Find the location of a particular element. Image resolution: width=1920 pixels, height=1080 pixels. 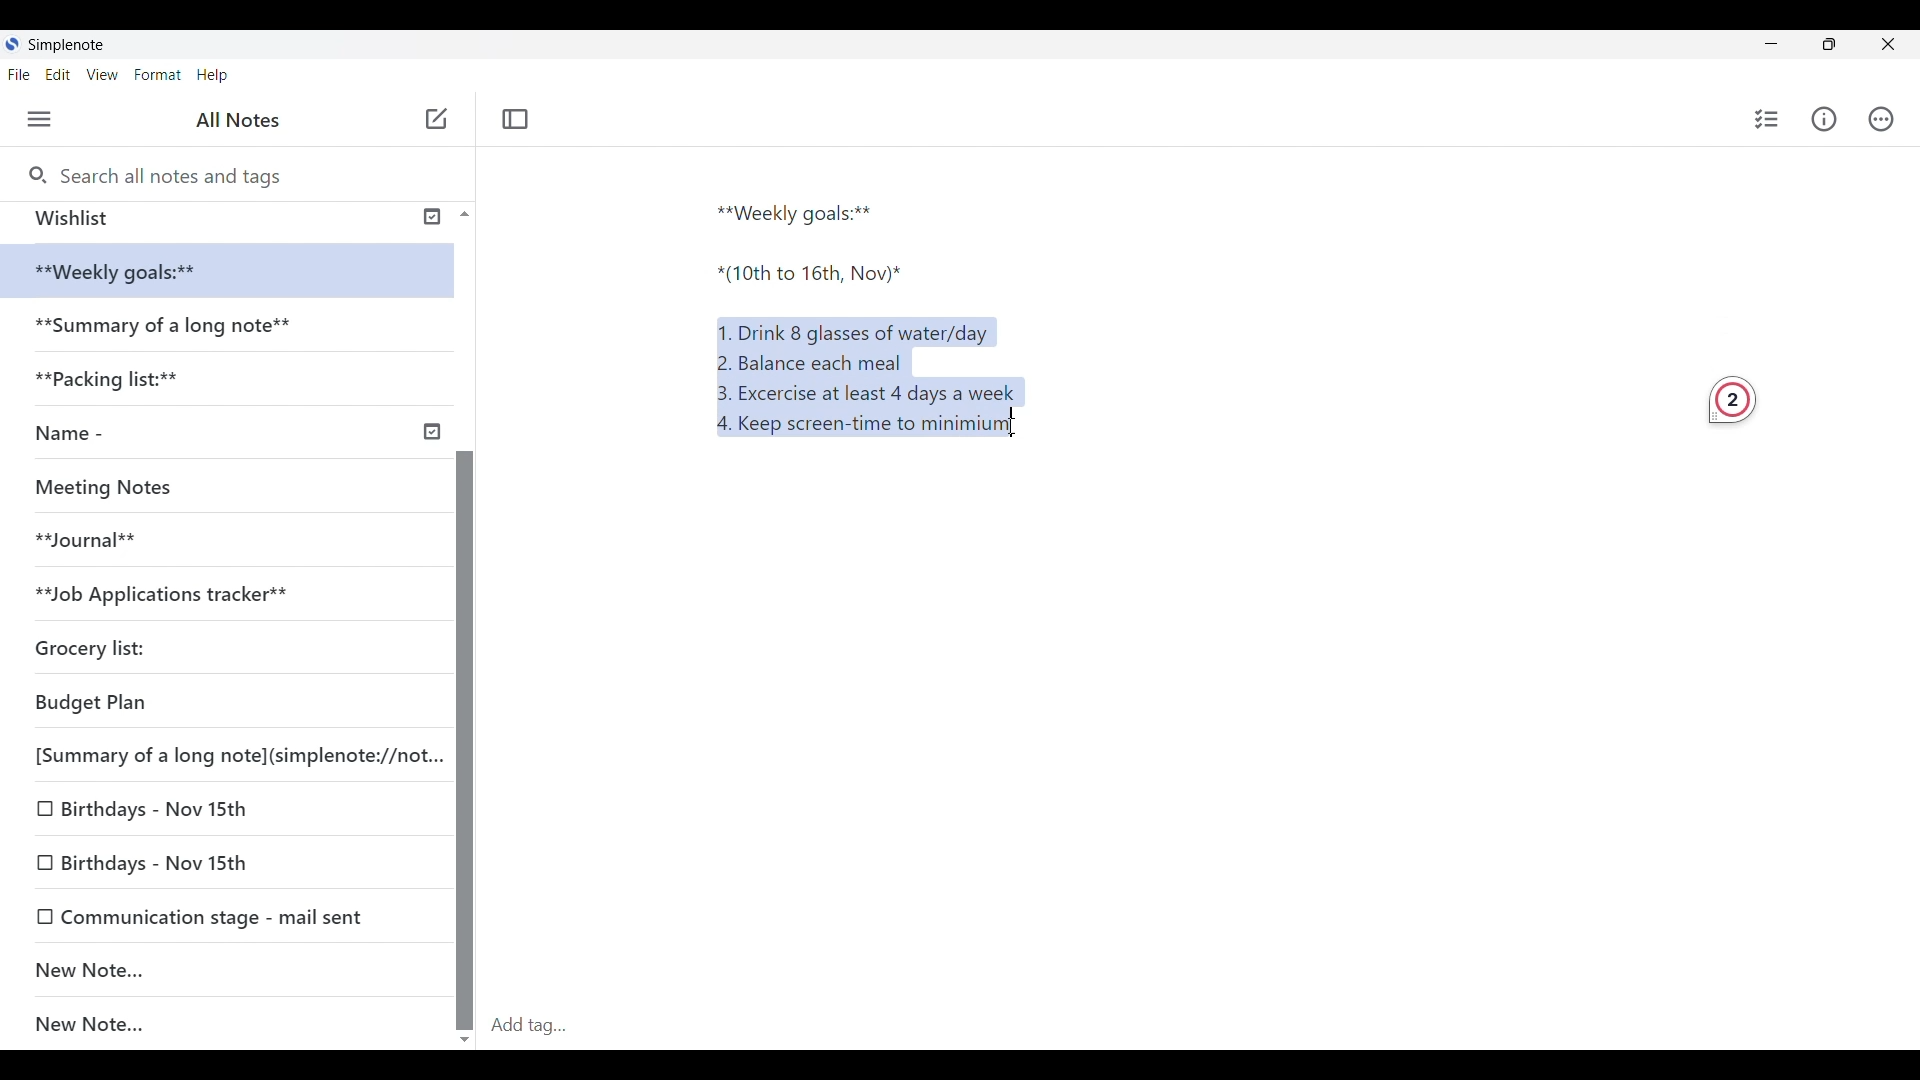

File is located at coordinates (23, 74).